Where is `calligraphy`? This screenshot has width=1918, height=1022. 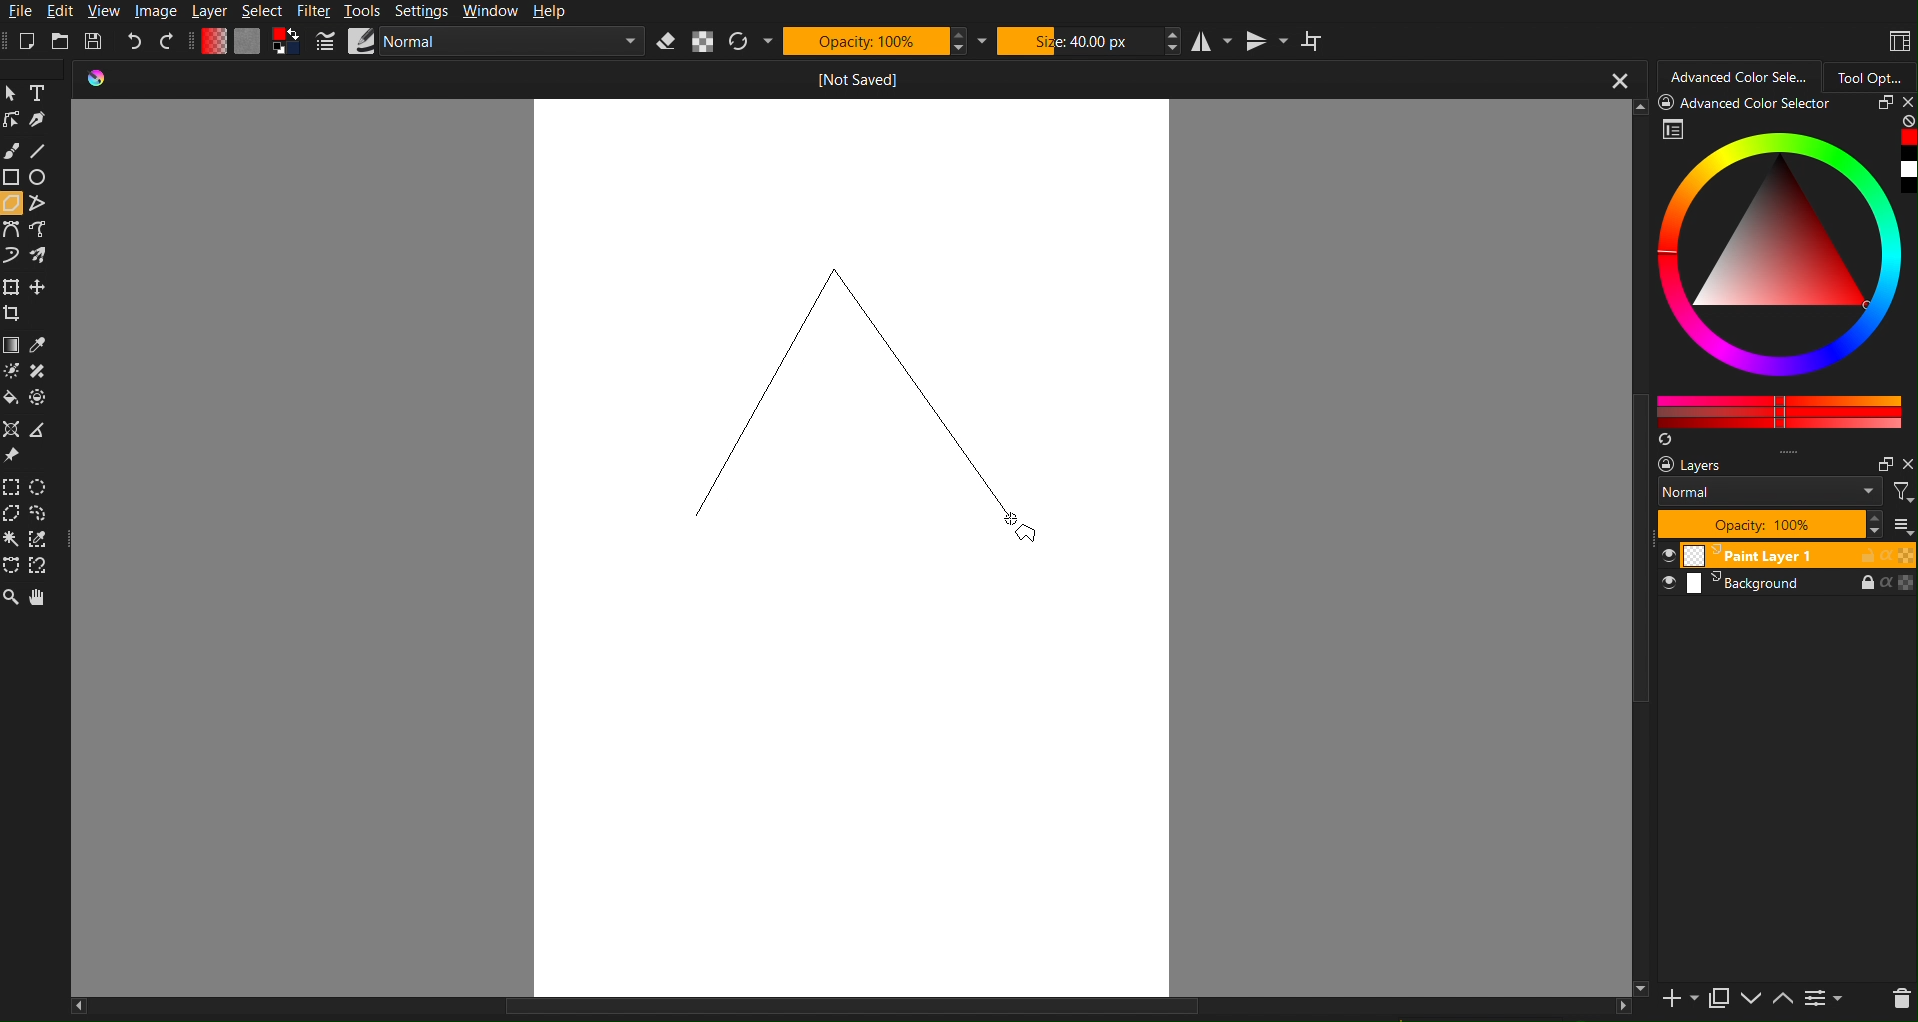 calligraphy is located at coordinates (43, 119).